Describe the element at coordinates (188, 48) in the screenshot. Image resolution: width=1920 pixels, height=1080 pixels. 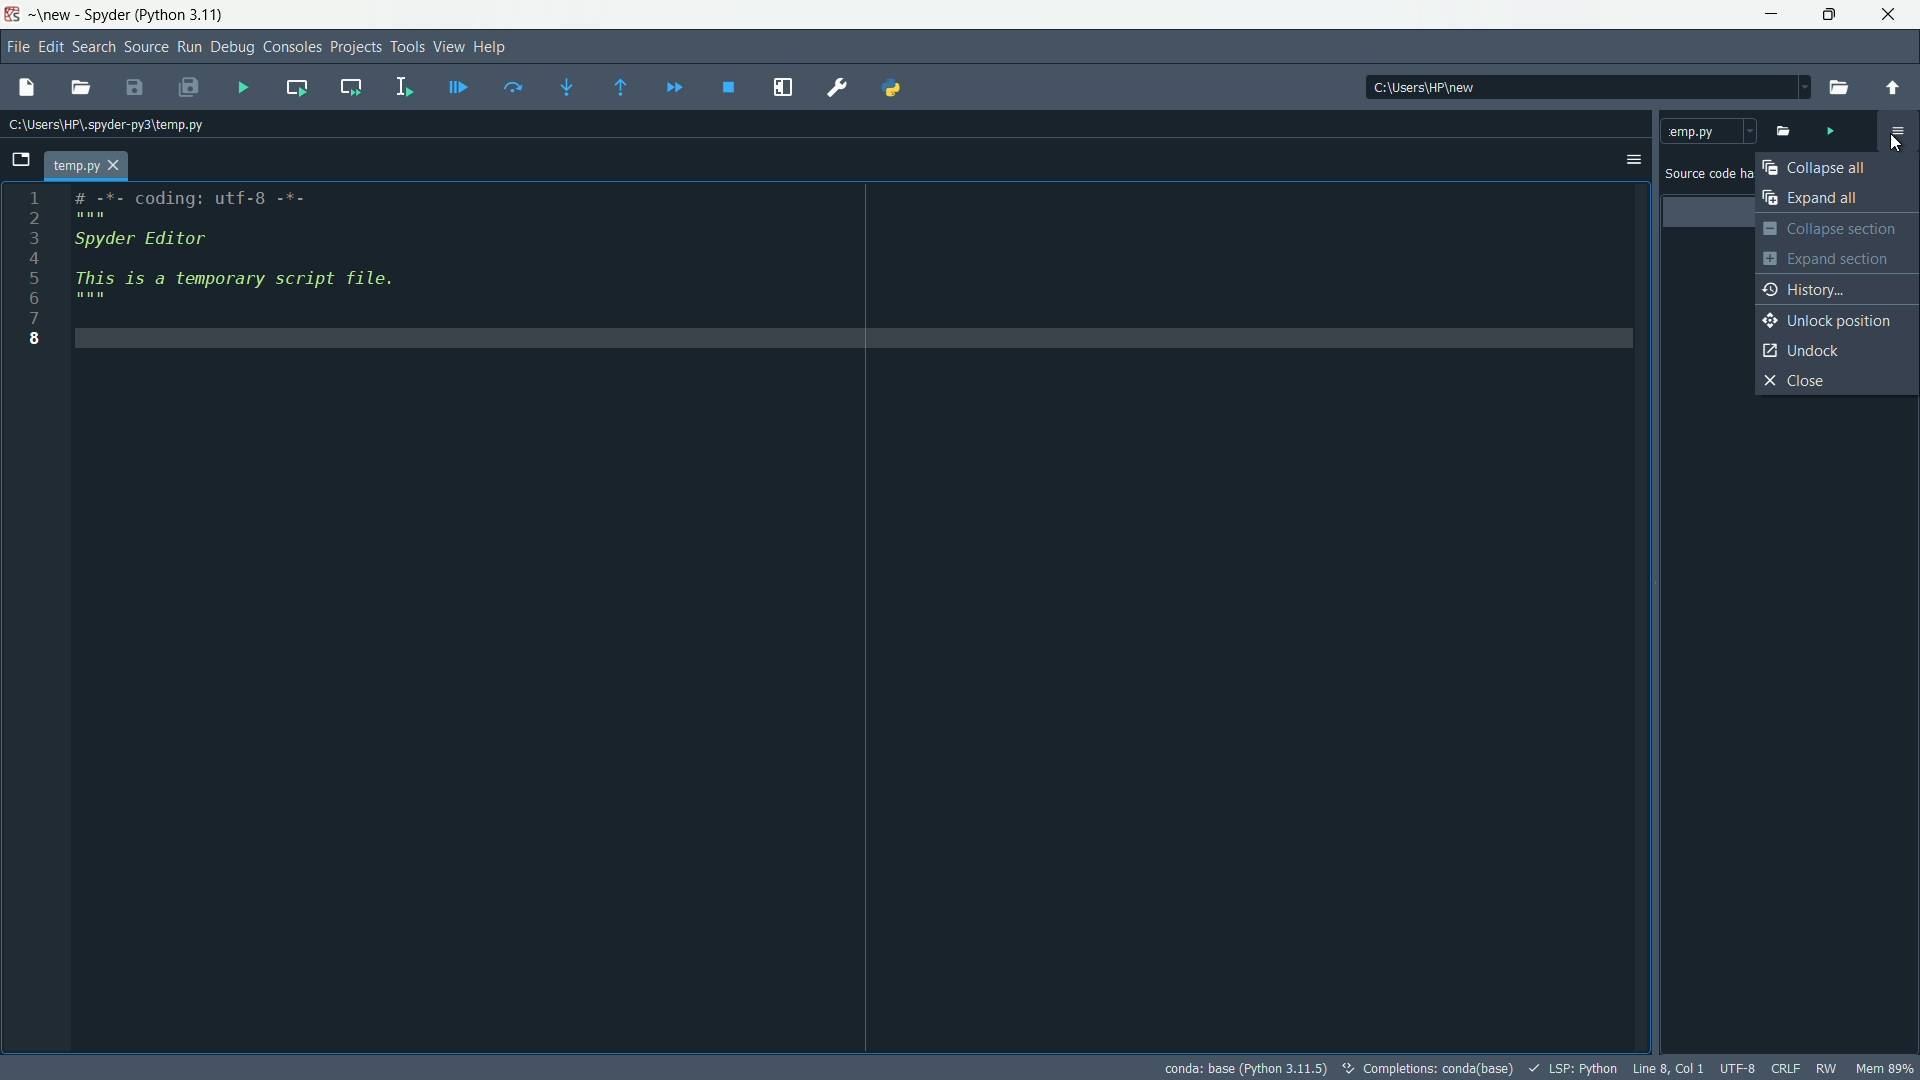
I see `run menu` at that location.